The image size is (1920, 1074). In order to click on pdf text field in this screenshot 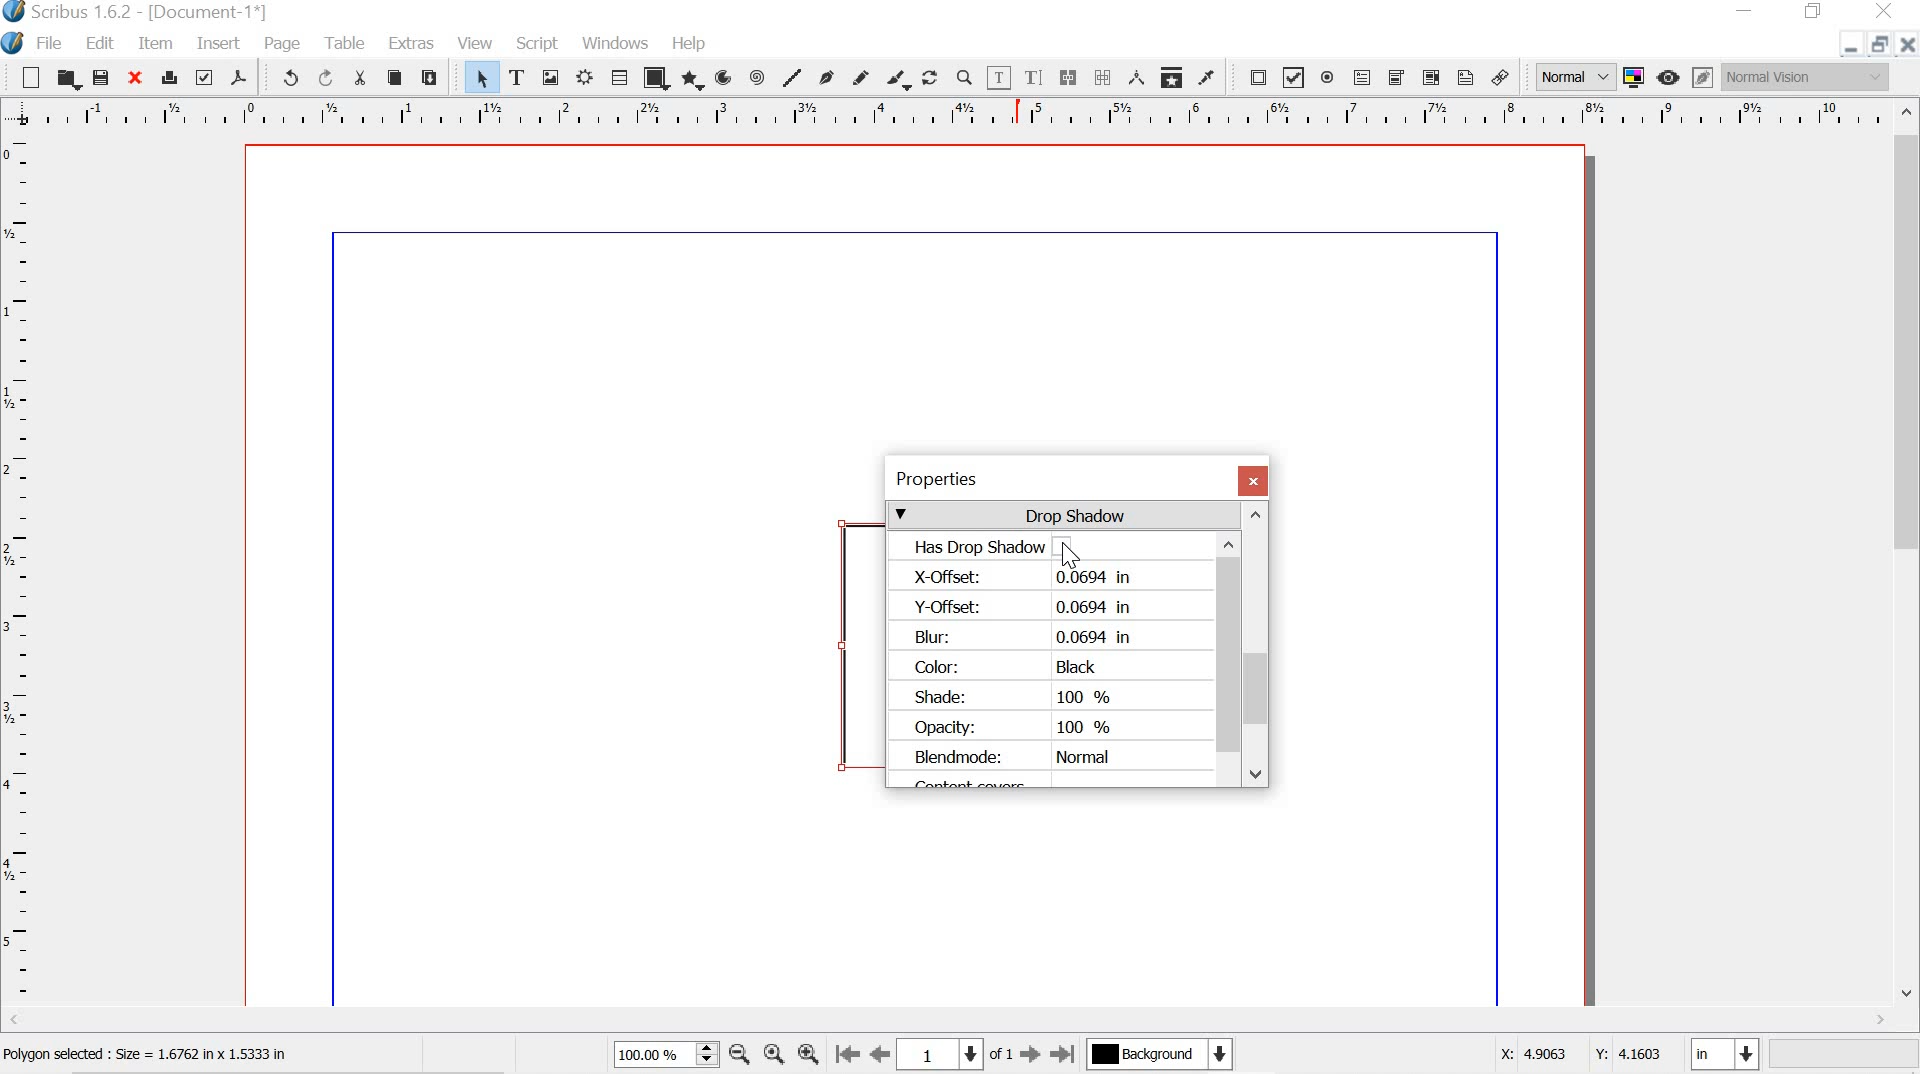, I will do `click(1361, 77)`.